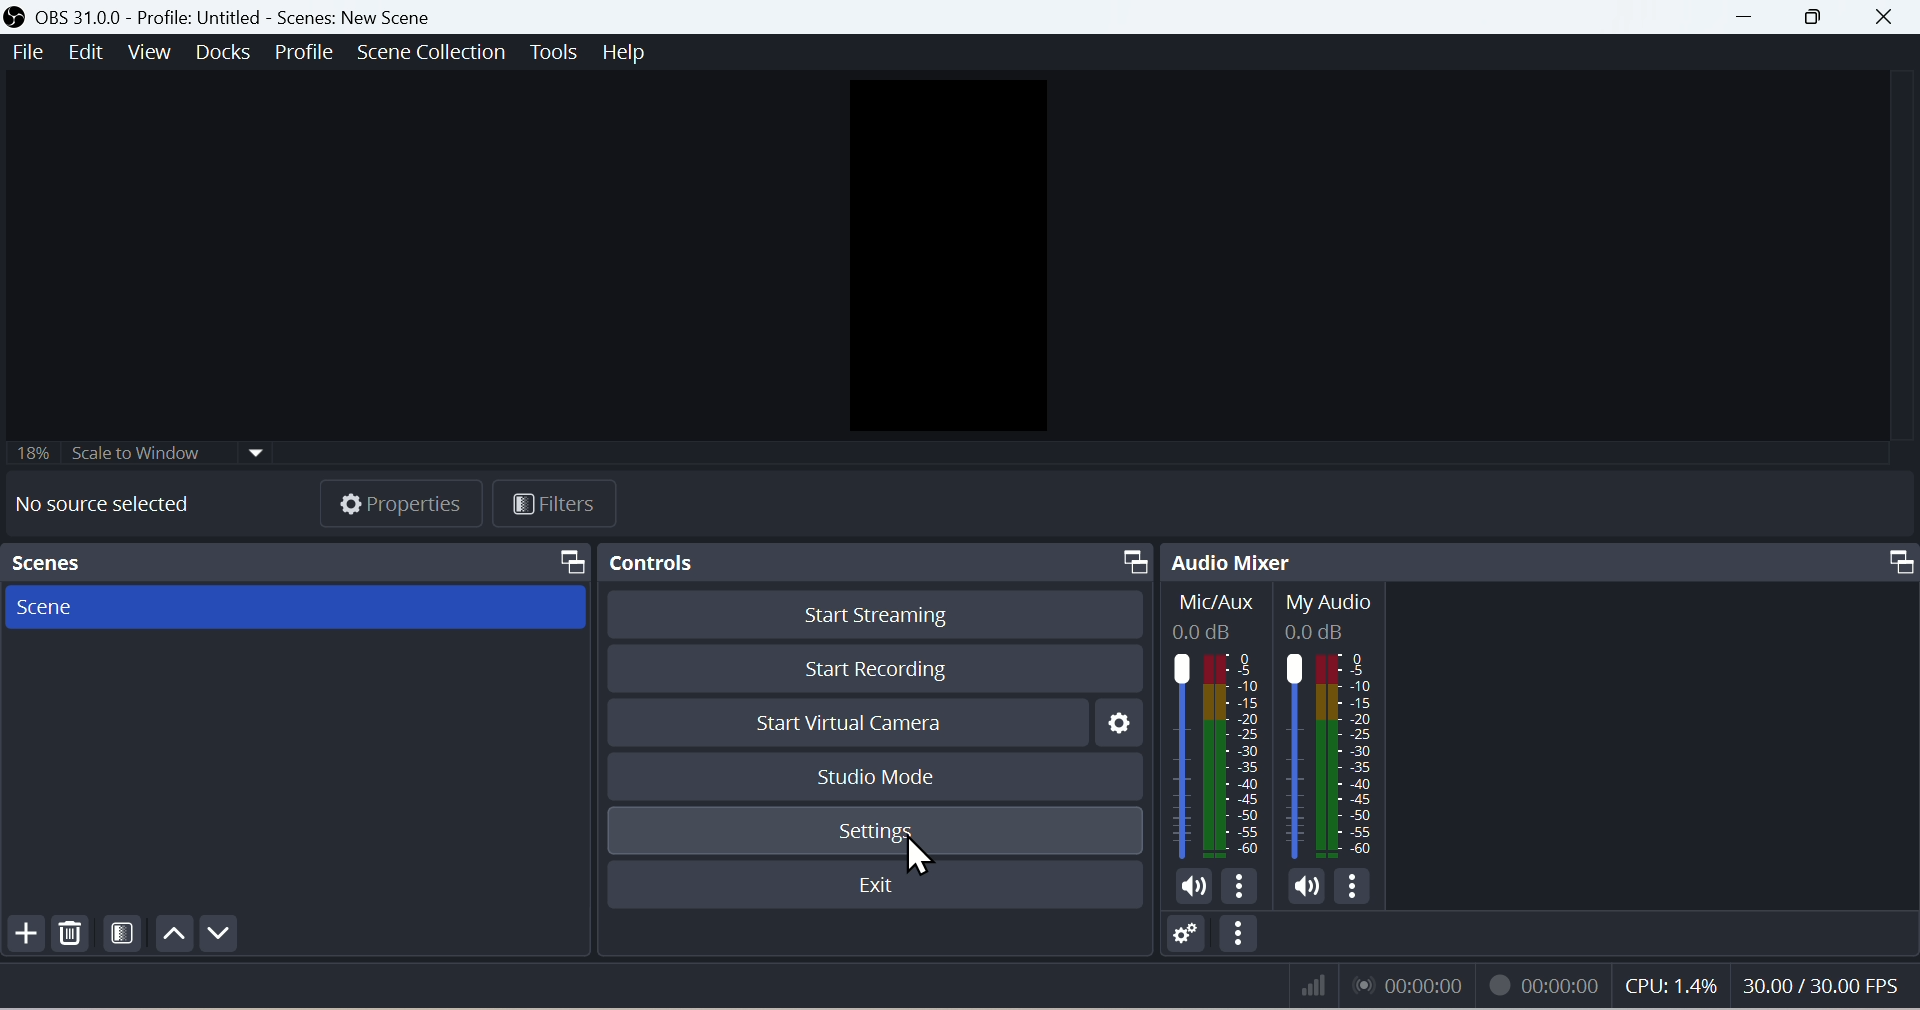  What do you see at coordinates (221, 51) in the screenshot?
I see `Docks` at bounding box center [221, 51].